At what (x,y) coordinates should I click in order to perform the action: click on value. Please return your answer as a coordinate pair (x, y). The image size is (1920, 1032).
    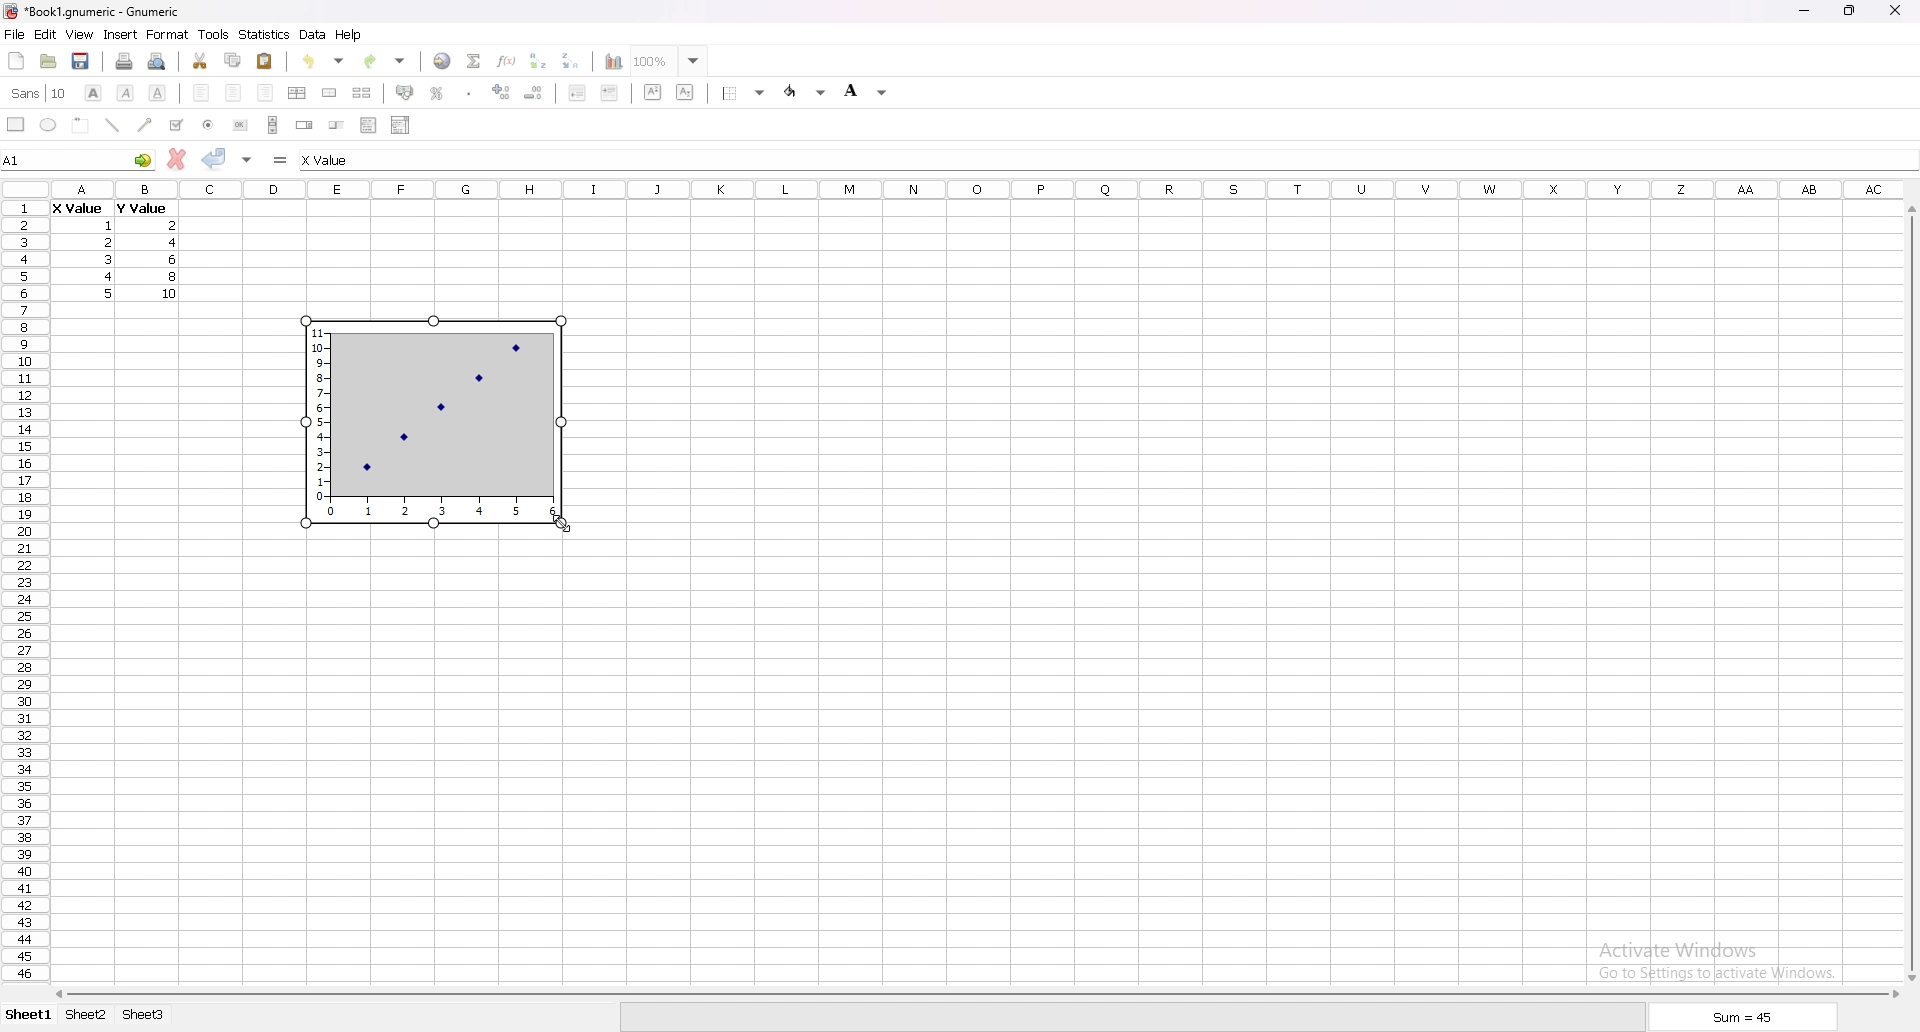
    Looking at the image, I should click on (171, 293).